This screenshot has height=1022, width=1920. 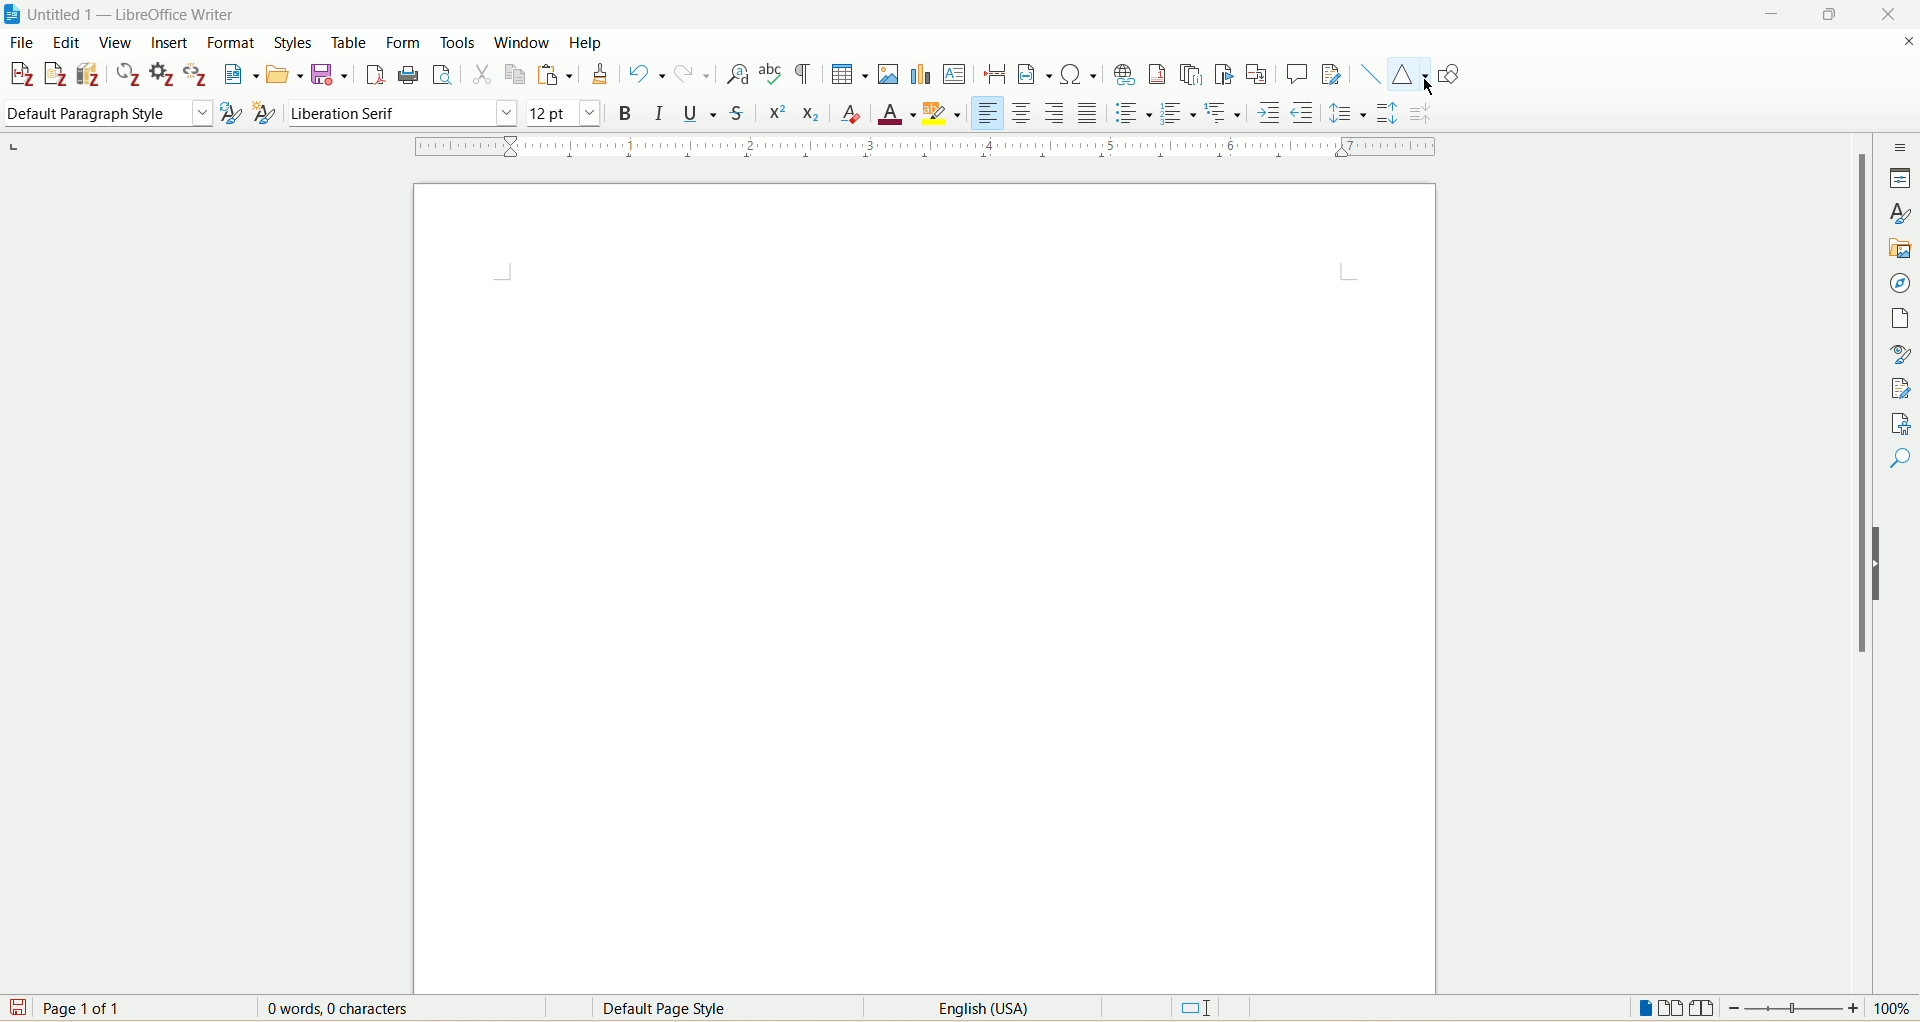 What do you see at coordinates (332, 76) in the screenshot?
I see `save` at bounding box center [332, 76].